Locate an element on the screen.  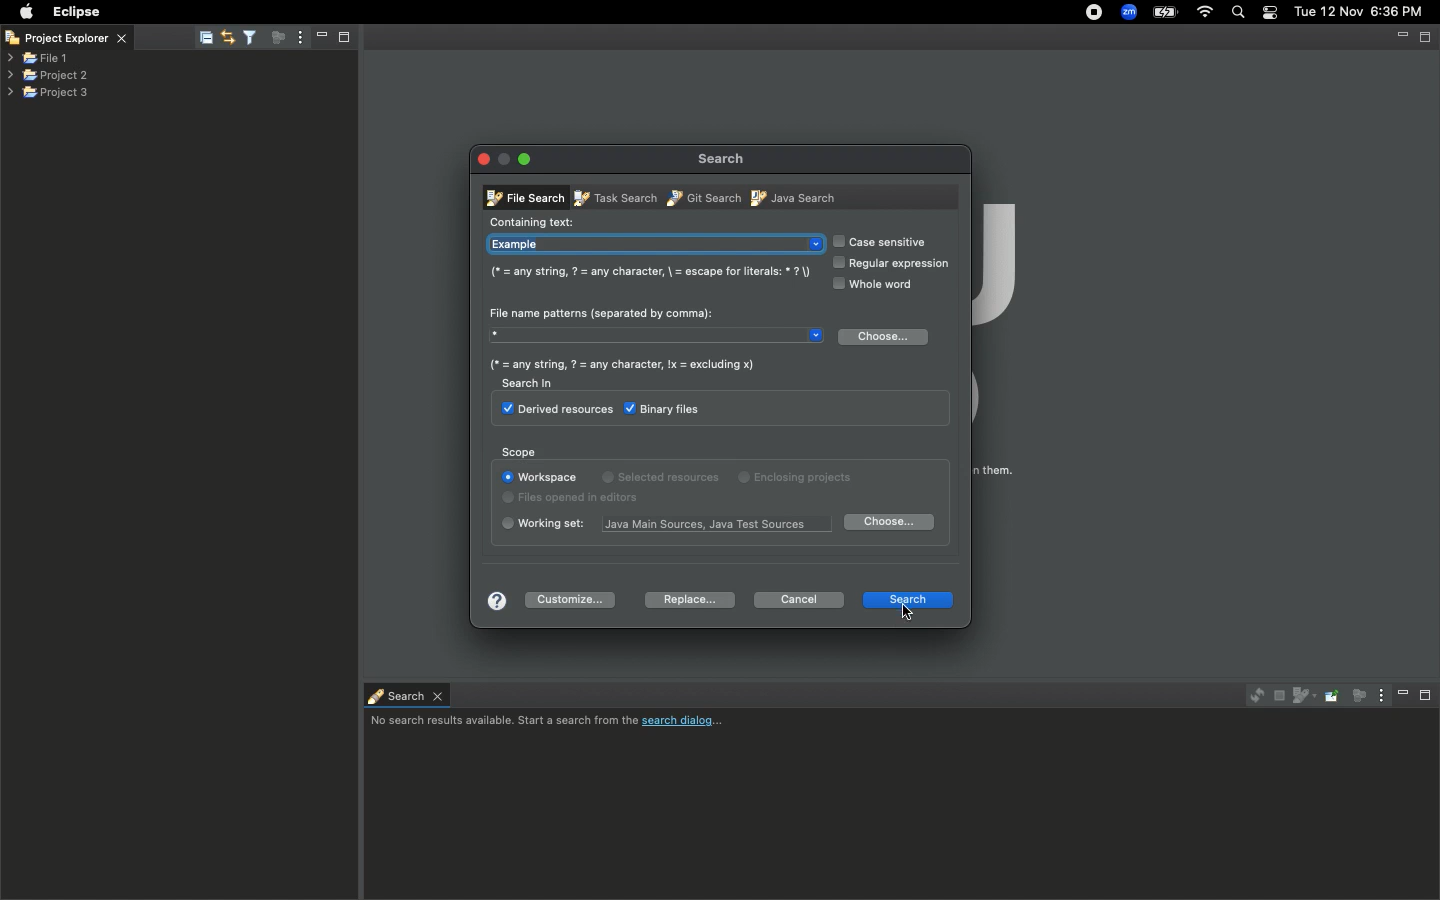
Link with editor is located at coordinates (226, 35).